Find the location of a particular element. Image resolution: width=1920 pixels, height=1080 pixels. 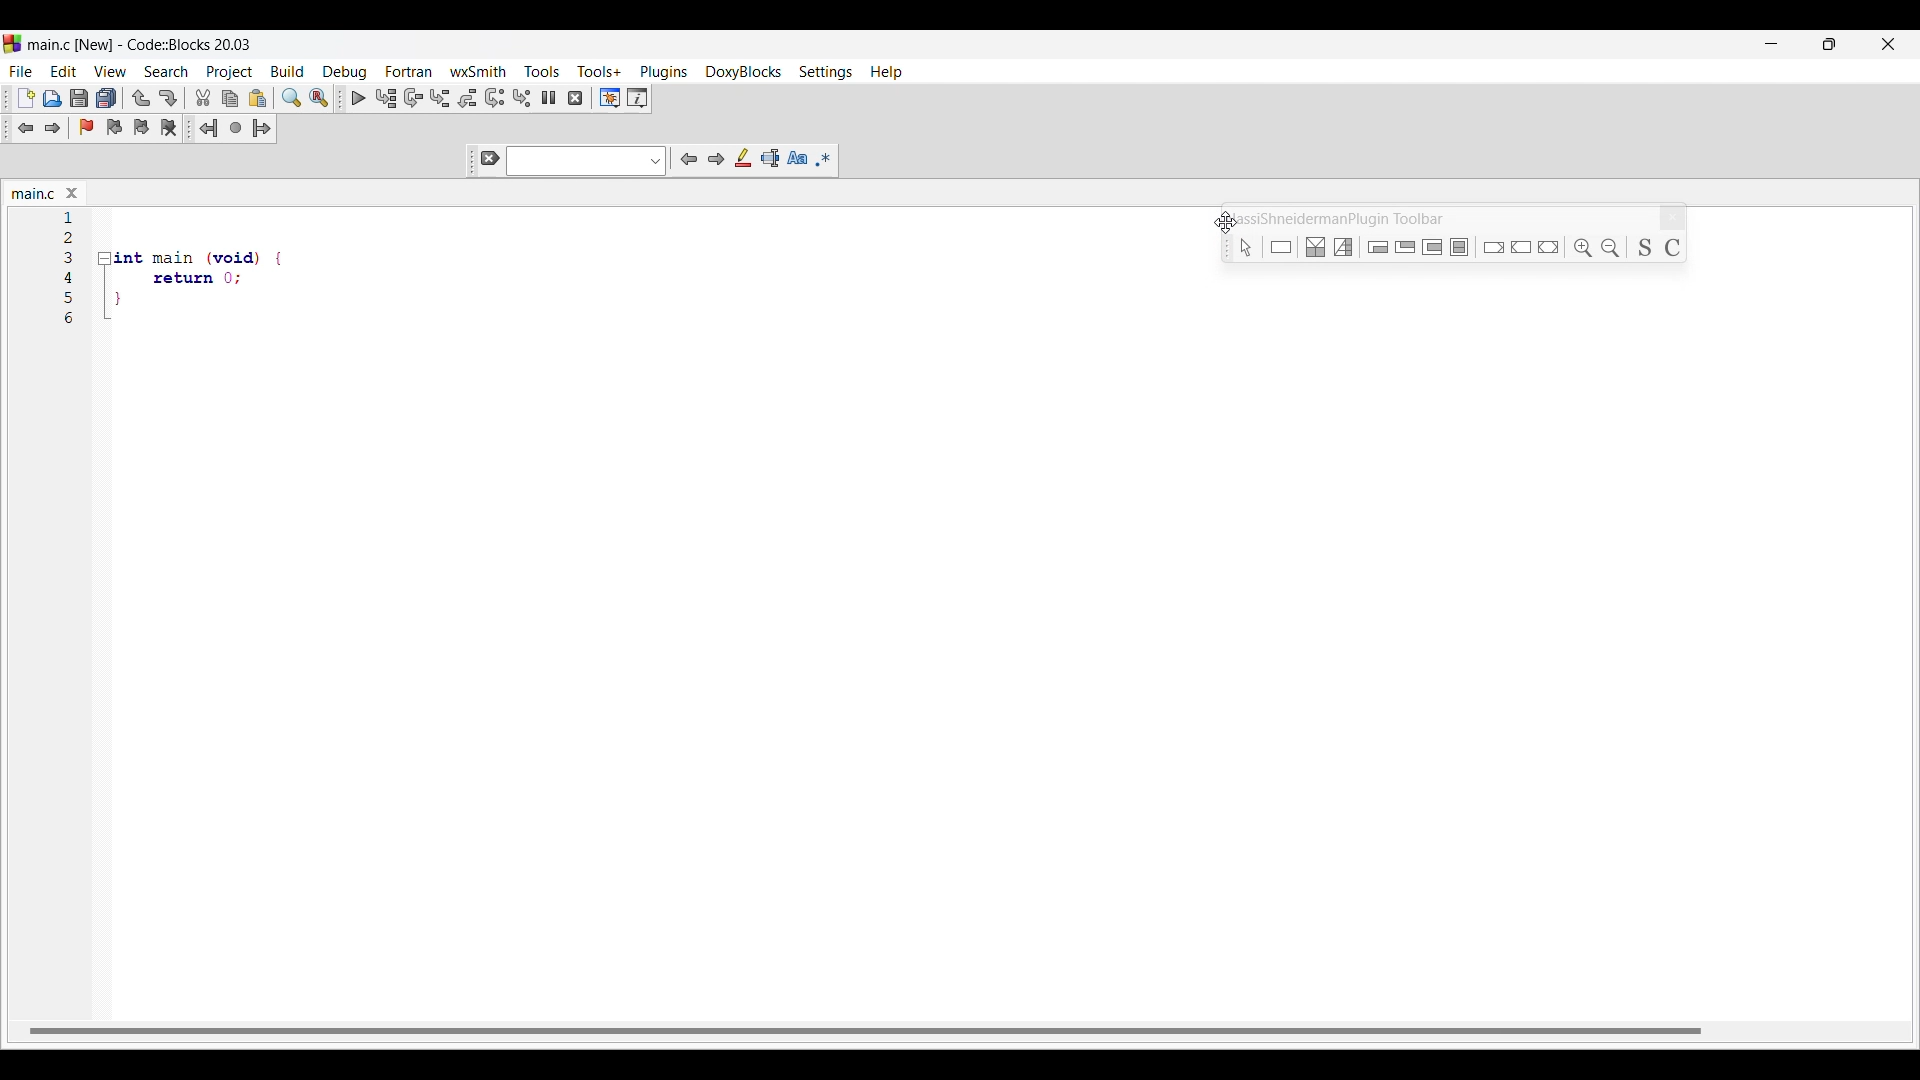

Project menu is located at coordinates (230, 72).